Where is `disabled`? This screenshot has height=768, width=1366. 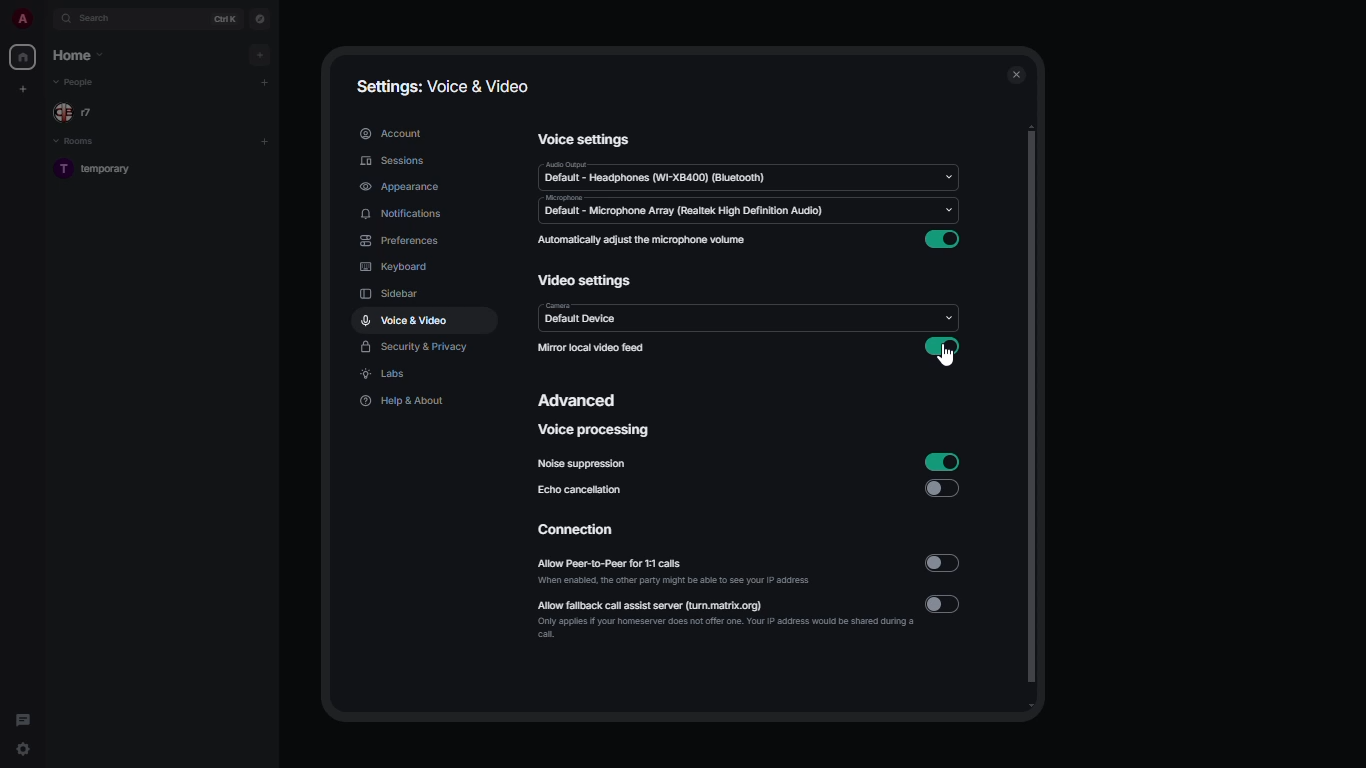
disabled is located at coordinates (945, 602).